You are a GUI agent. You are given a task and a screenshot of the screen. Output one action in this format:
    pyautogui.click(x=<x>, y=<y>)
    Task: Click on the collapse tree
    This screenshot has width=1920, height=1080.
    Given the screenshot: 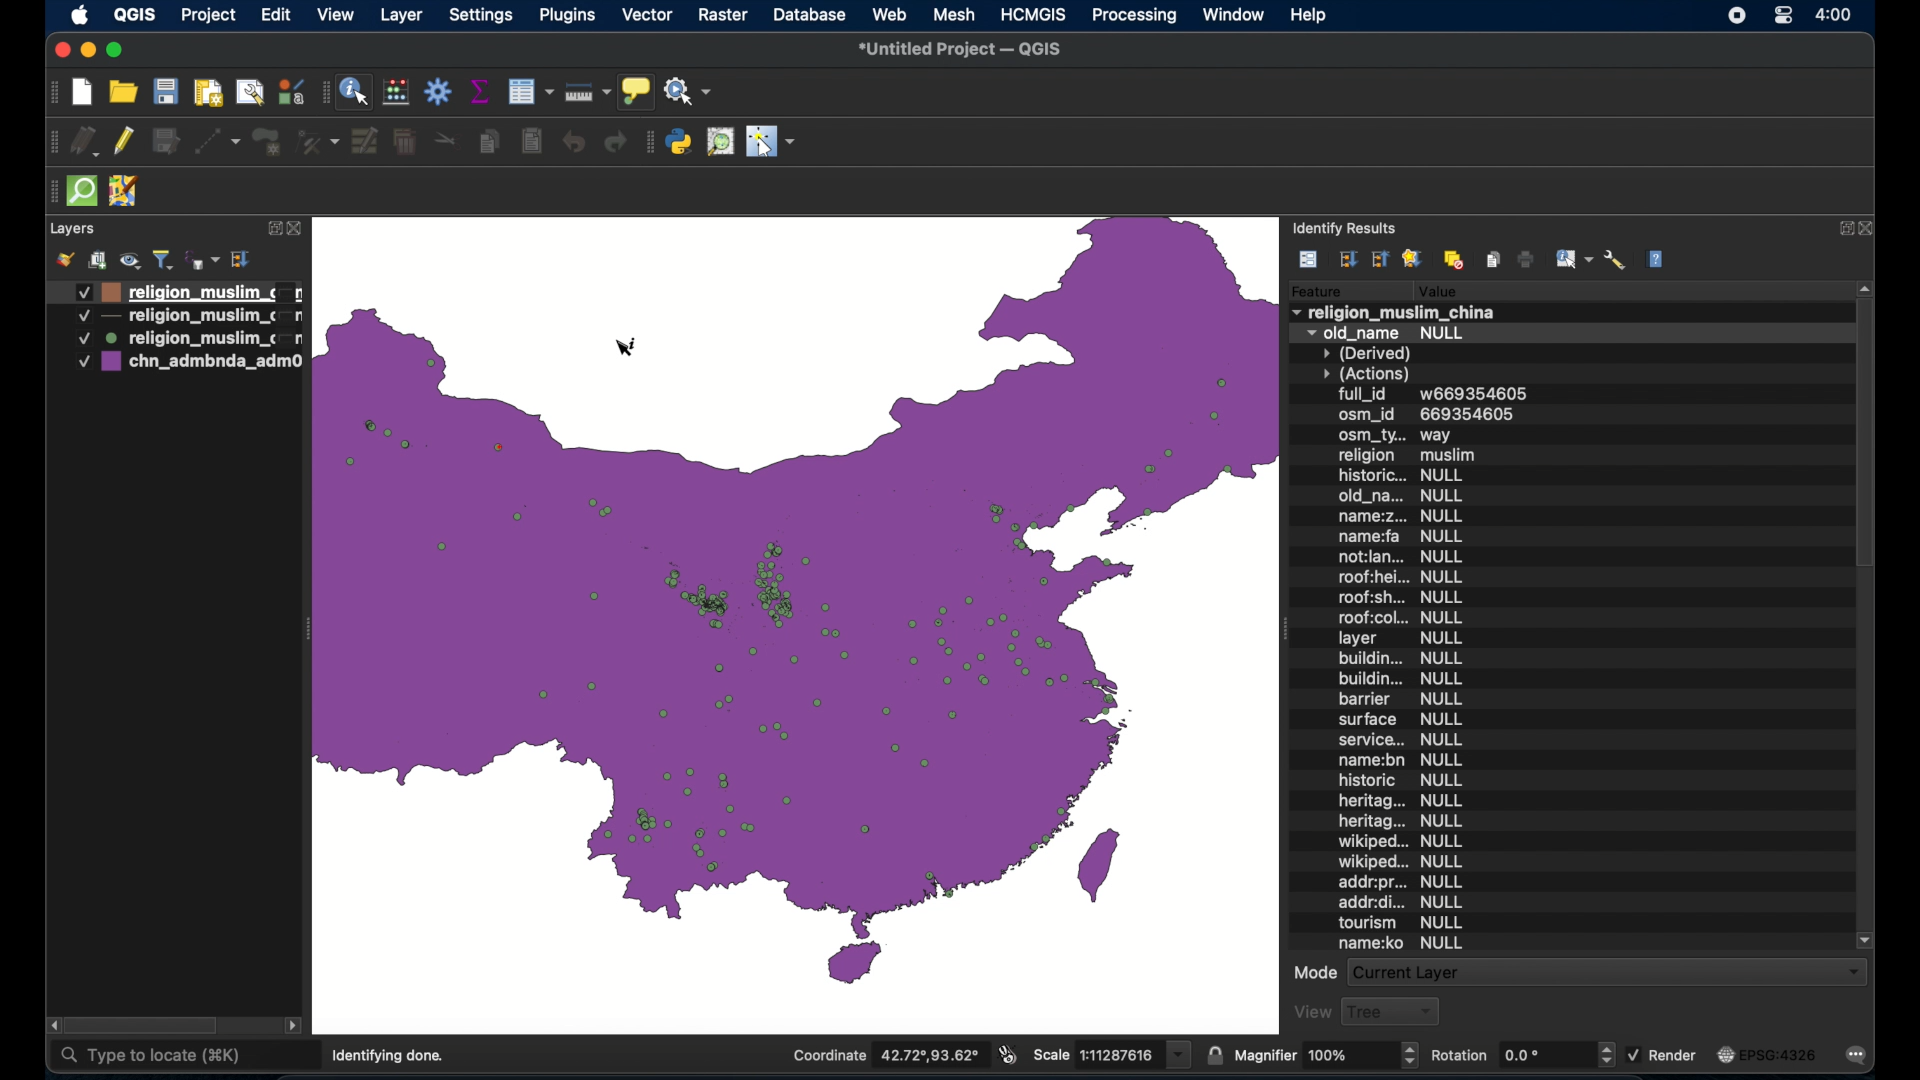 What is the action you would take?
    pyautogui.click(x=1379, y=260)
    